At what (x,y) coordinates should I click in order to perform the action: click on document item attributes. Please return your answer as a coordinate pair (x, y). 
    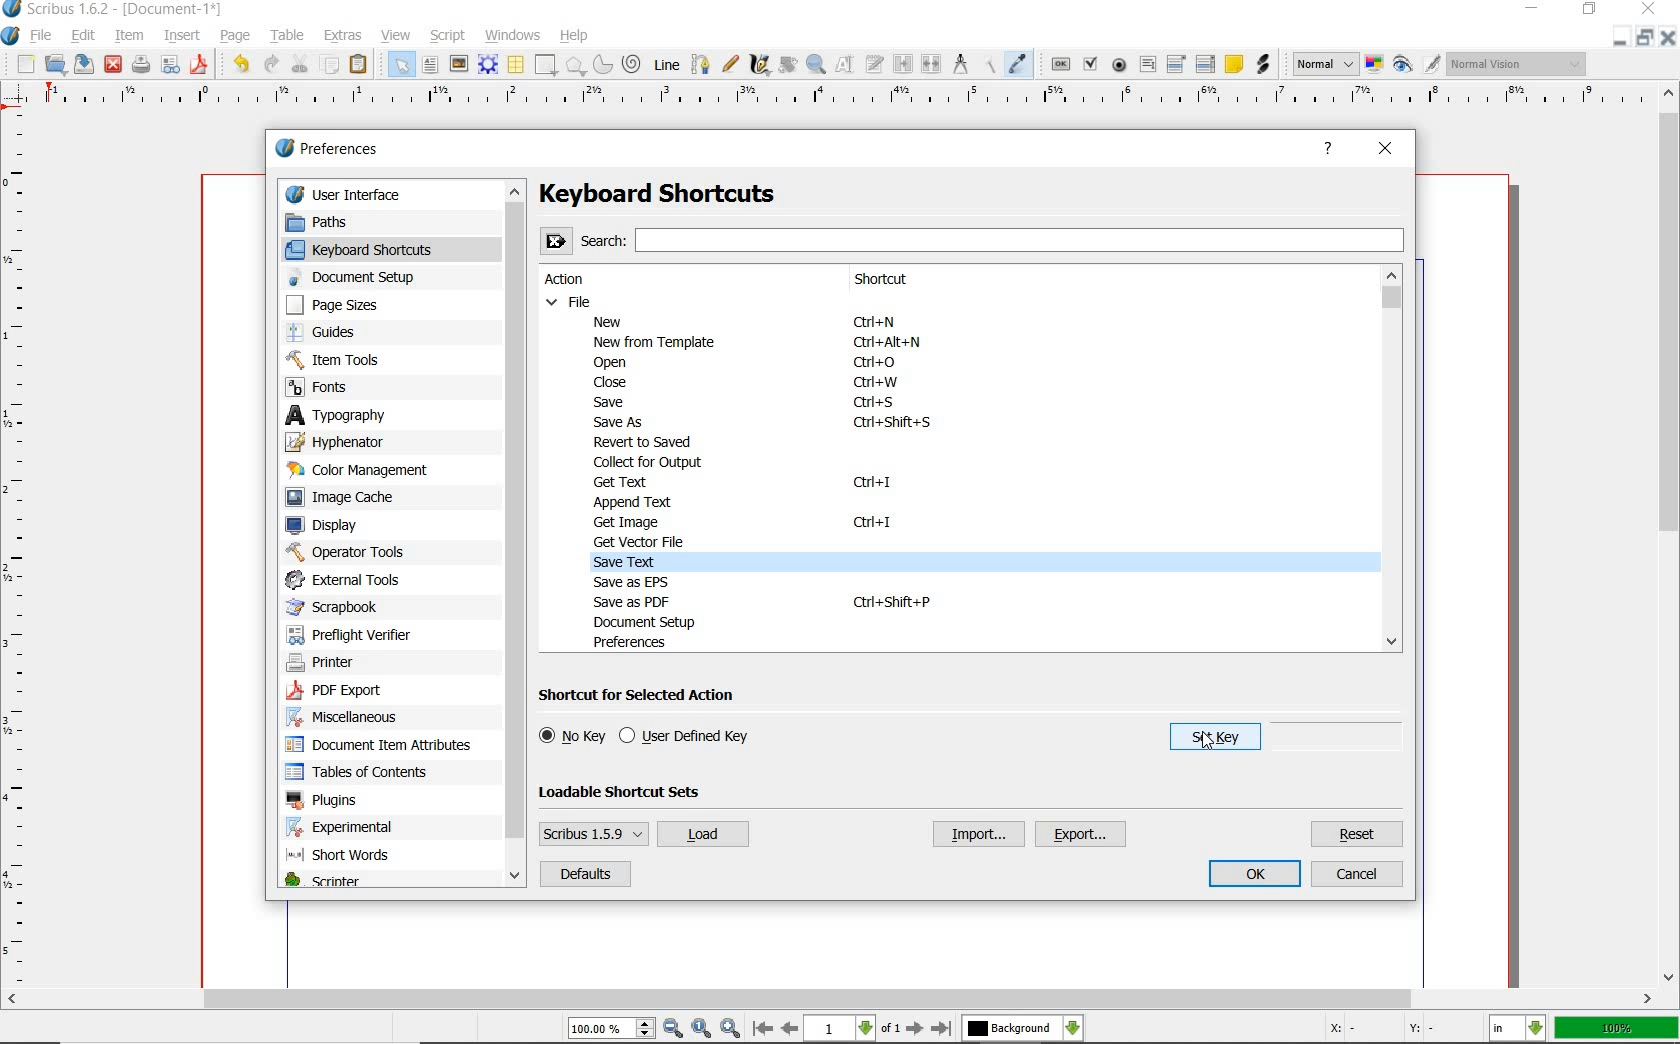
    Looking at the image, I should click on (385, 746).